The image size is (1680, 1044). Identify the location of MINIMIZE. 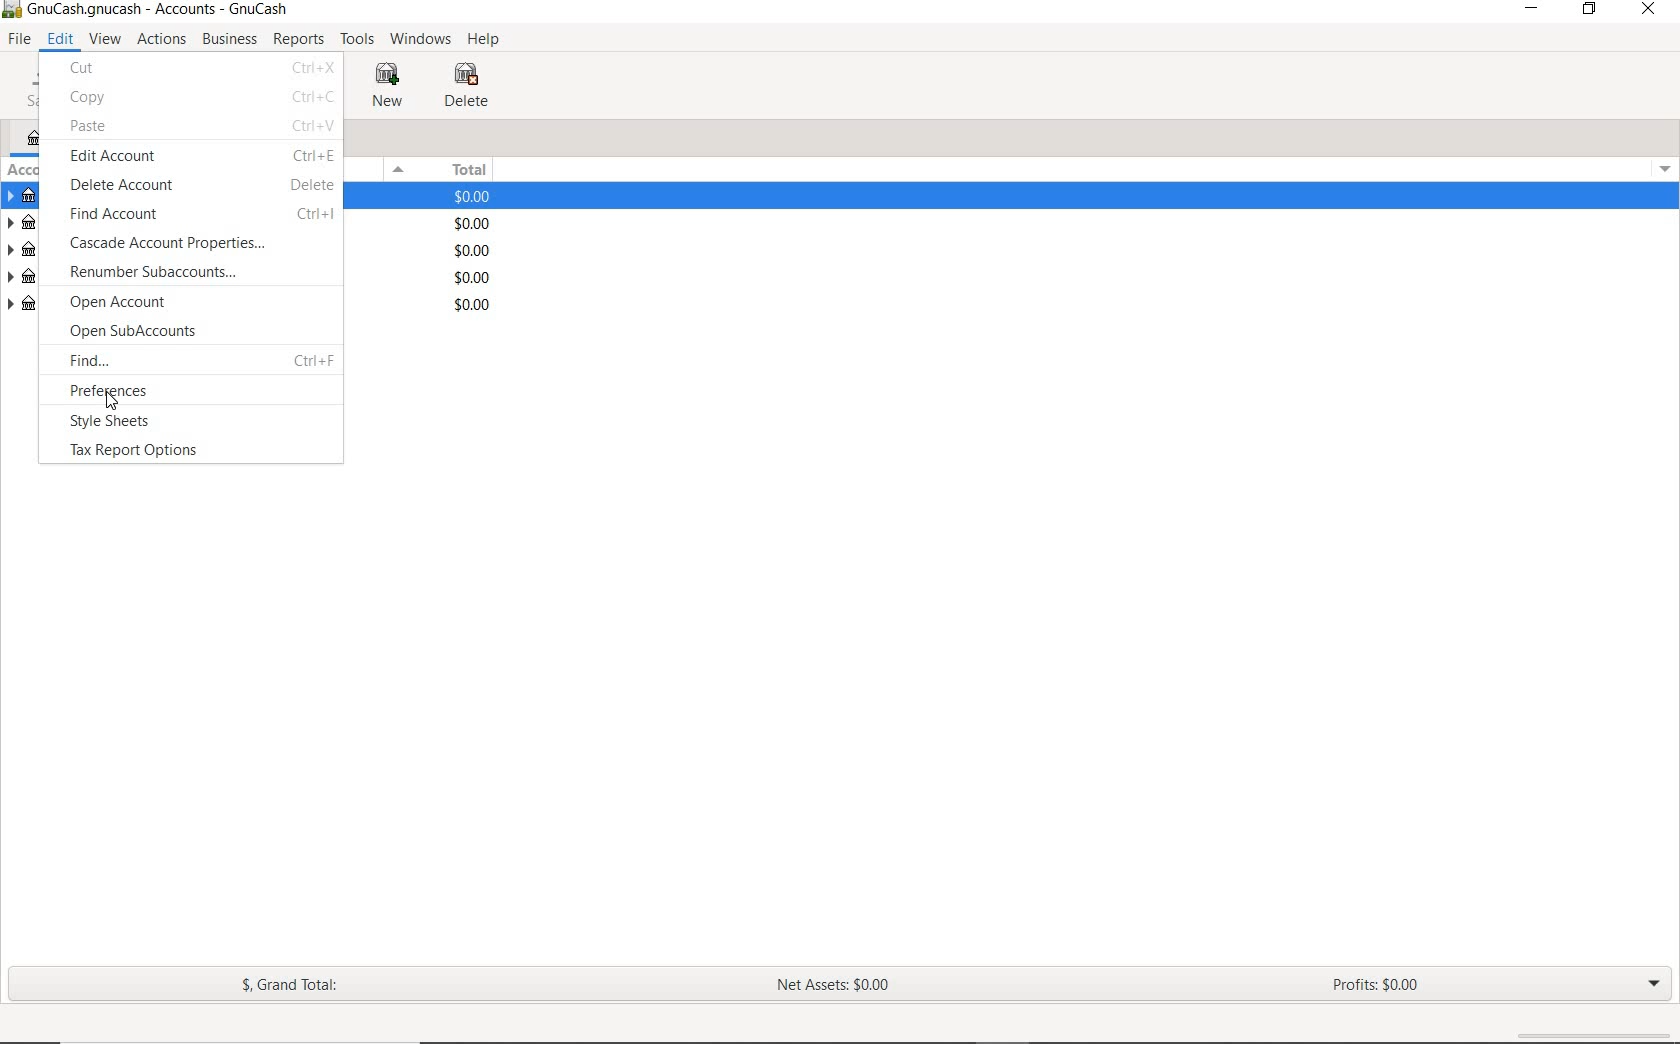
(1534, 13).